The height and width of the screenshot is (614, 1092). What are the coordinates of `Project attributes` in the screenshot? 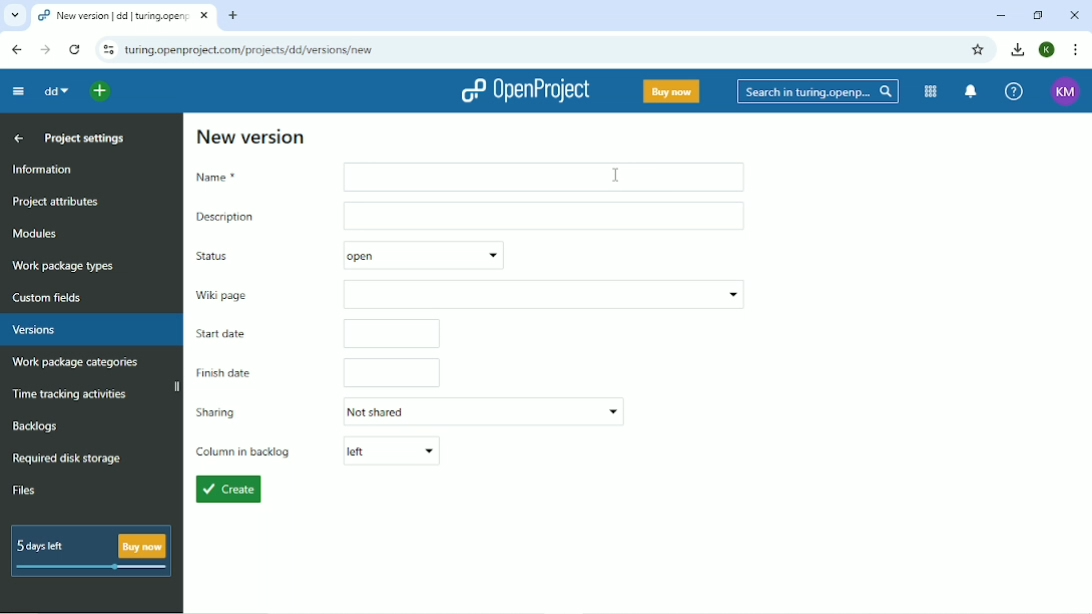 It's located at (55, 203).